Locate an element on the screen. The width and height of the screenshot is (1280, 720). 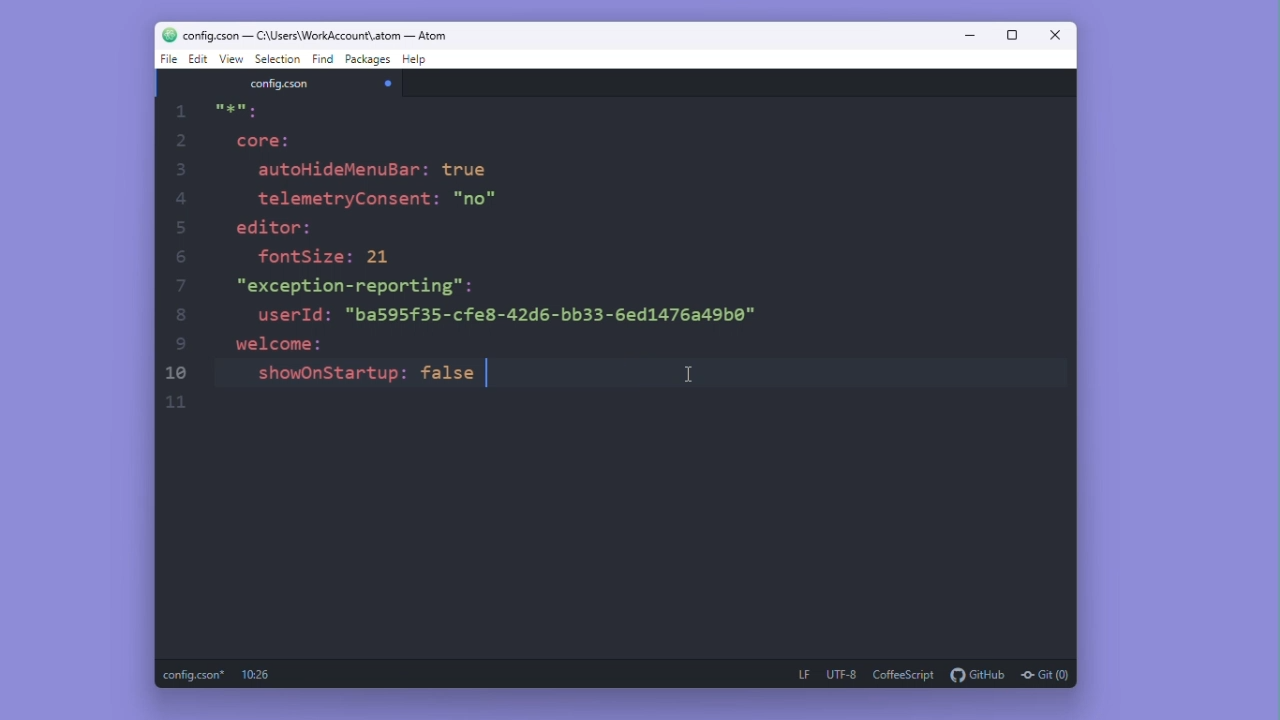
File is located at coordinates (167, 60).